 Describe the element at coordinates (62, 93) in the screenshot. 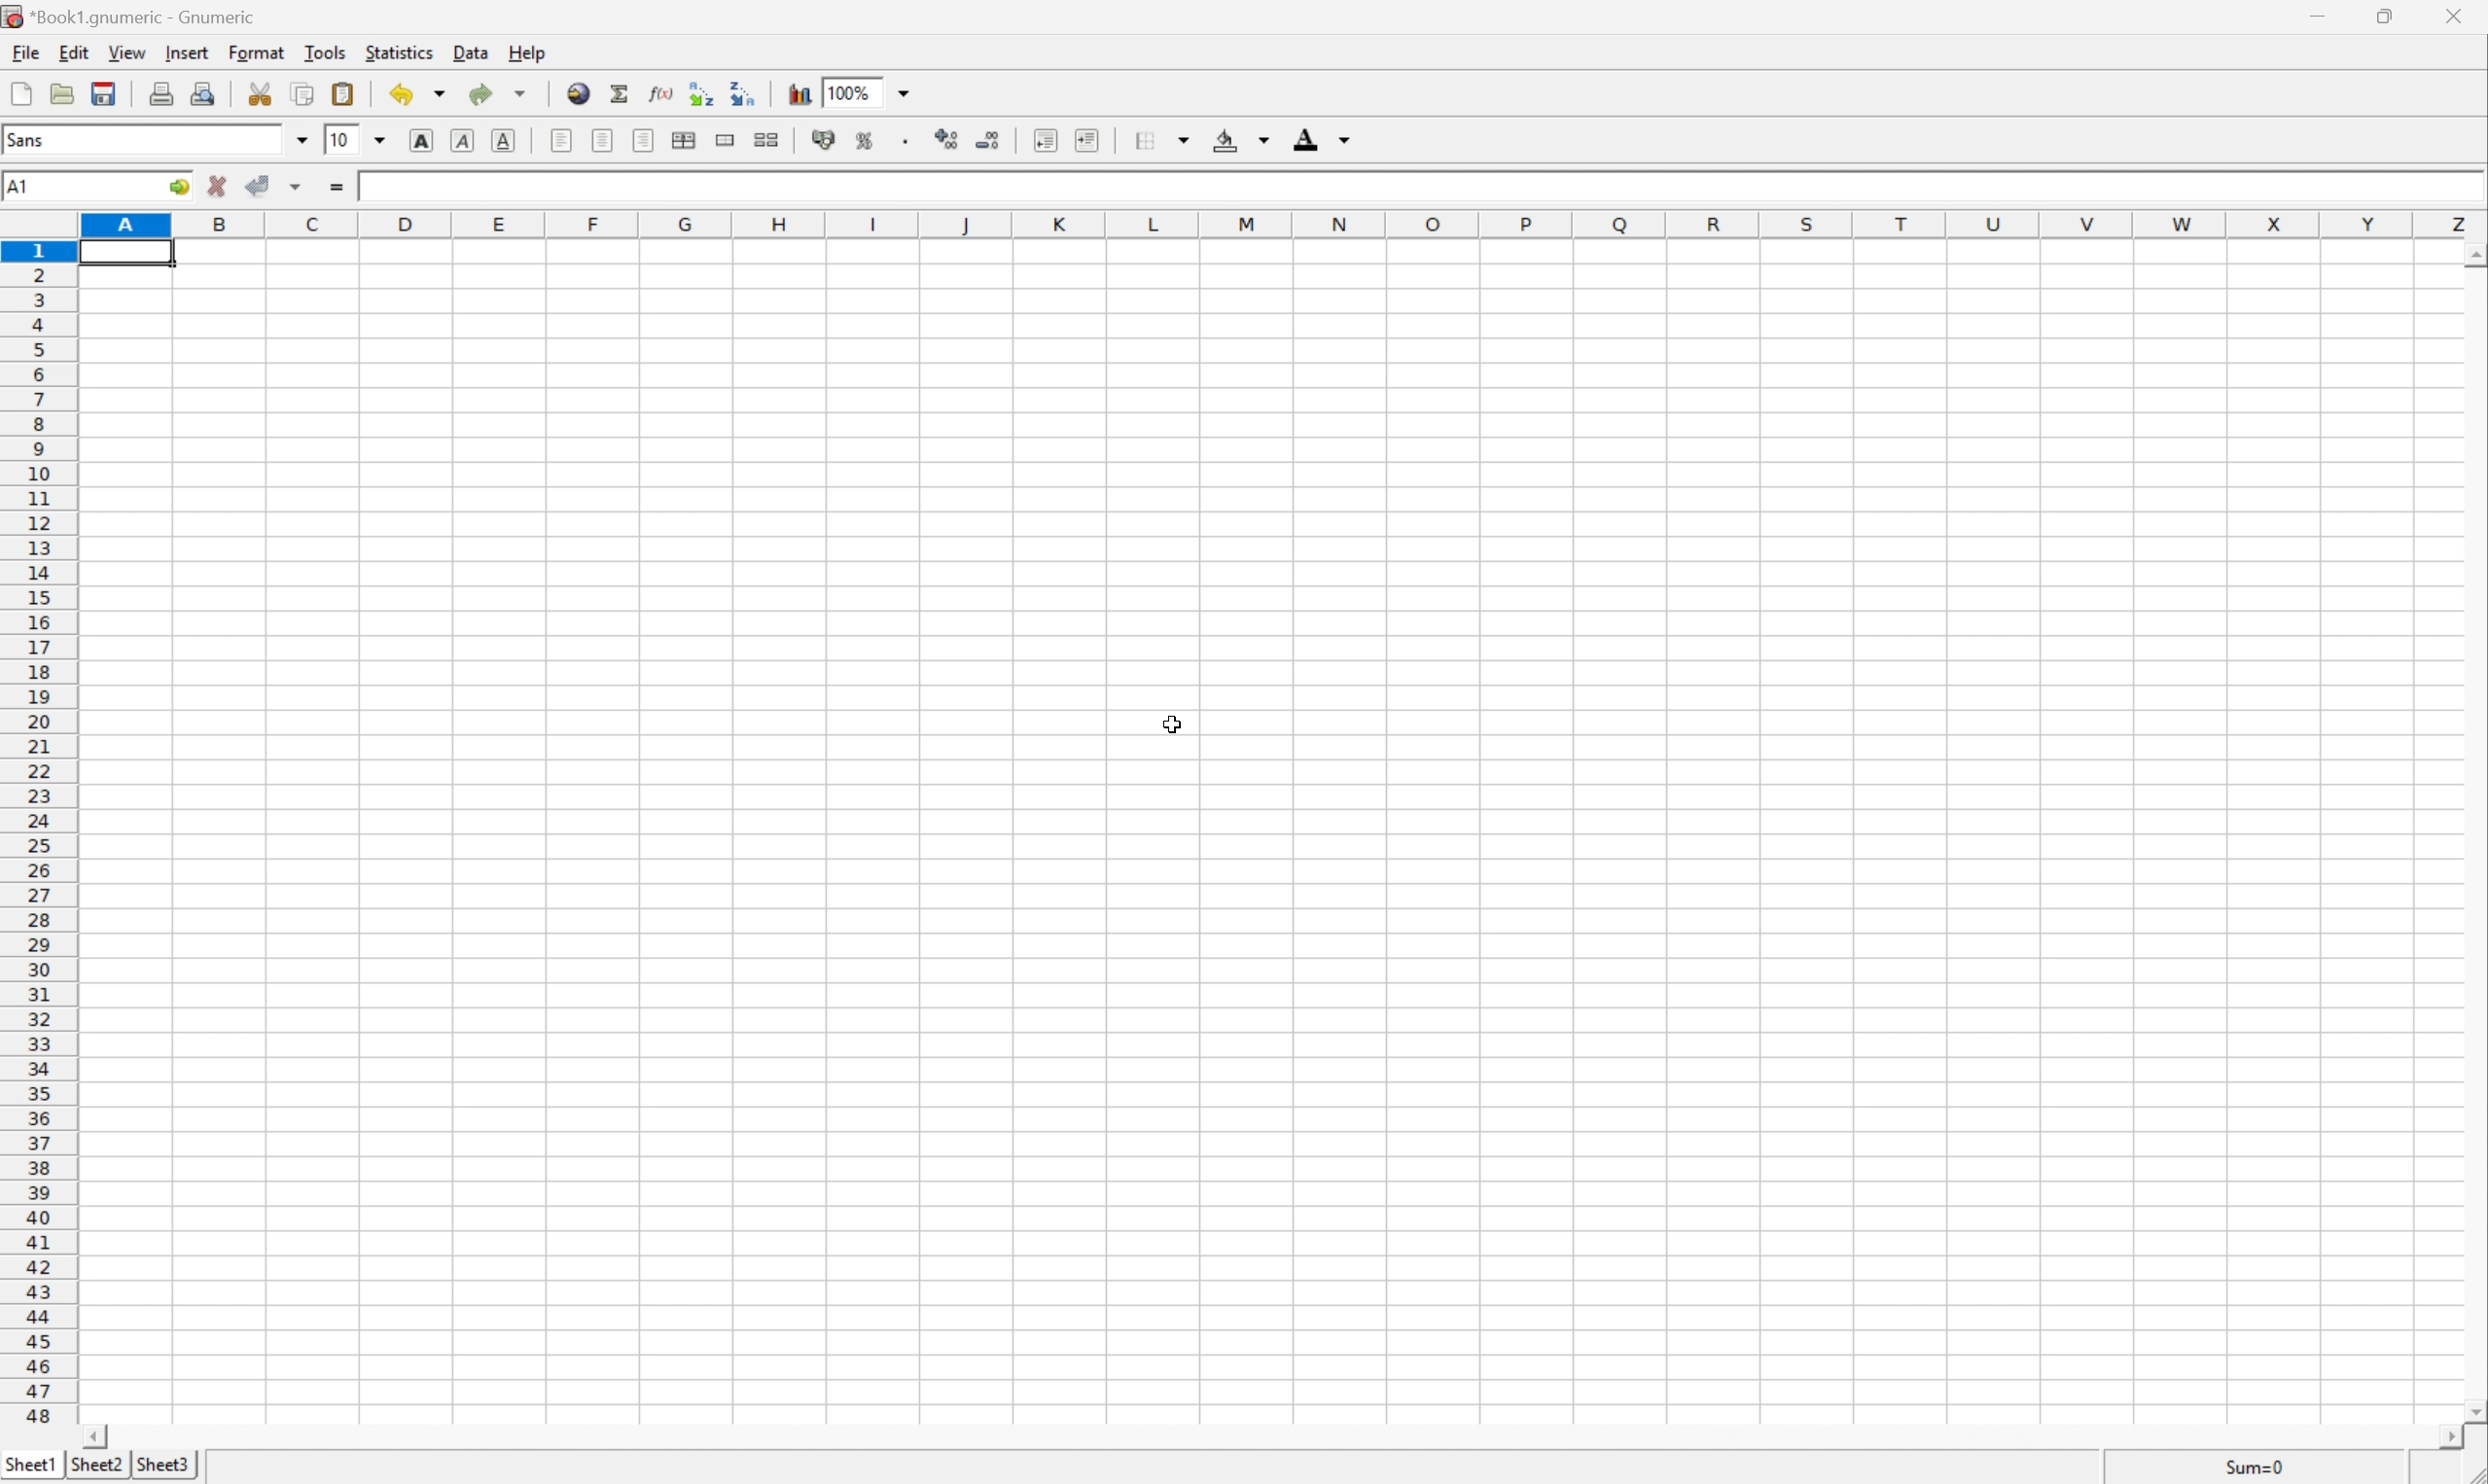

I see `Open a file` at that location.